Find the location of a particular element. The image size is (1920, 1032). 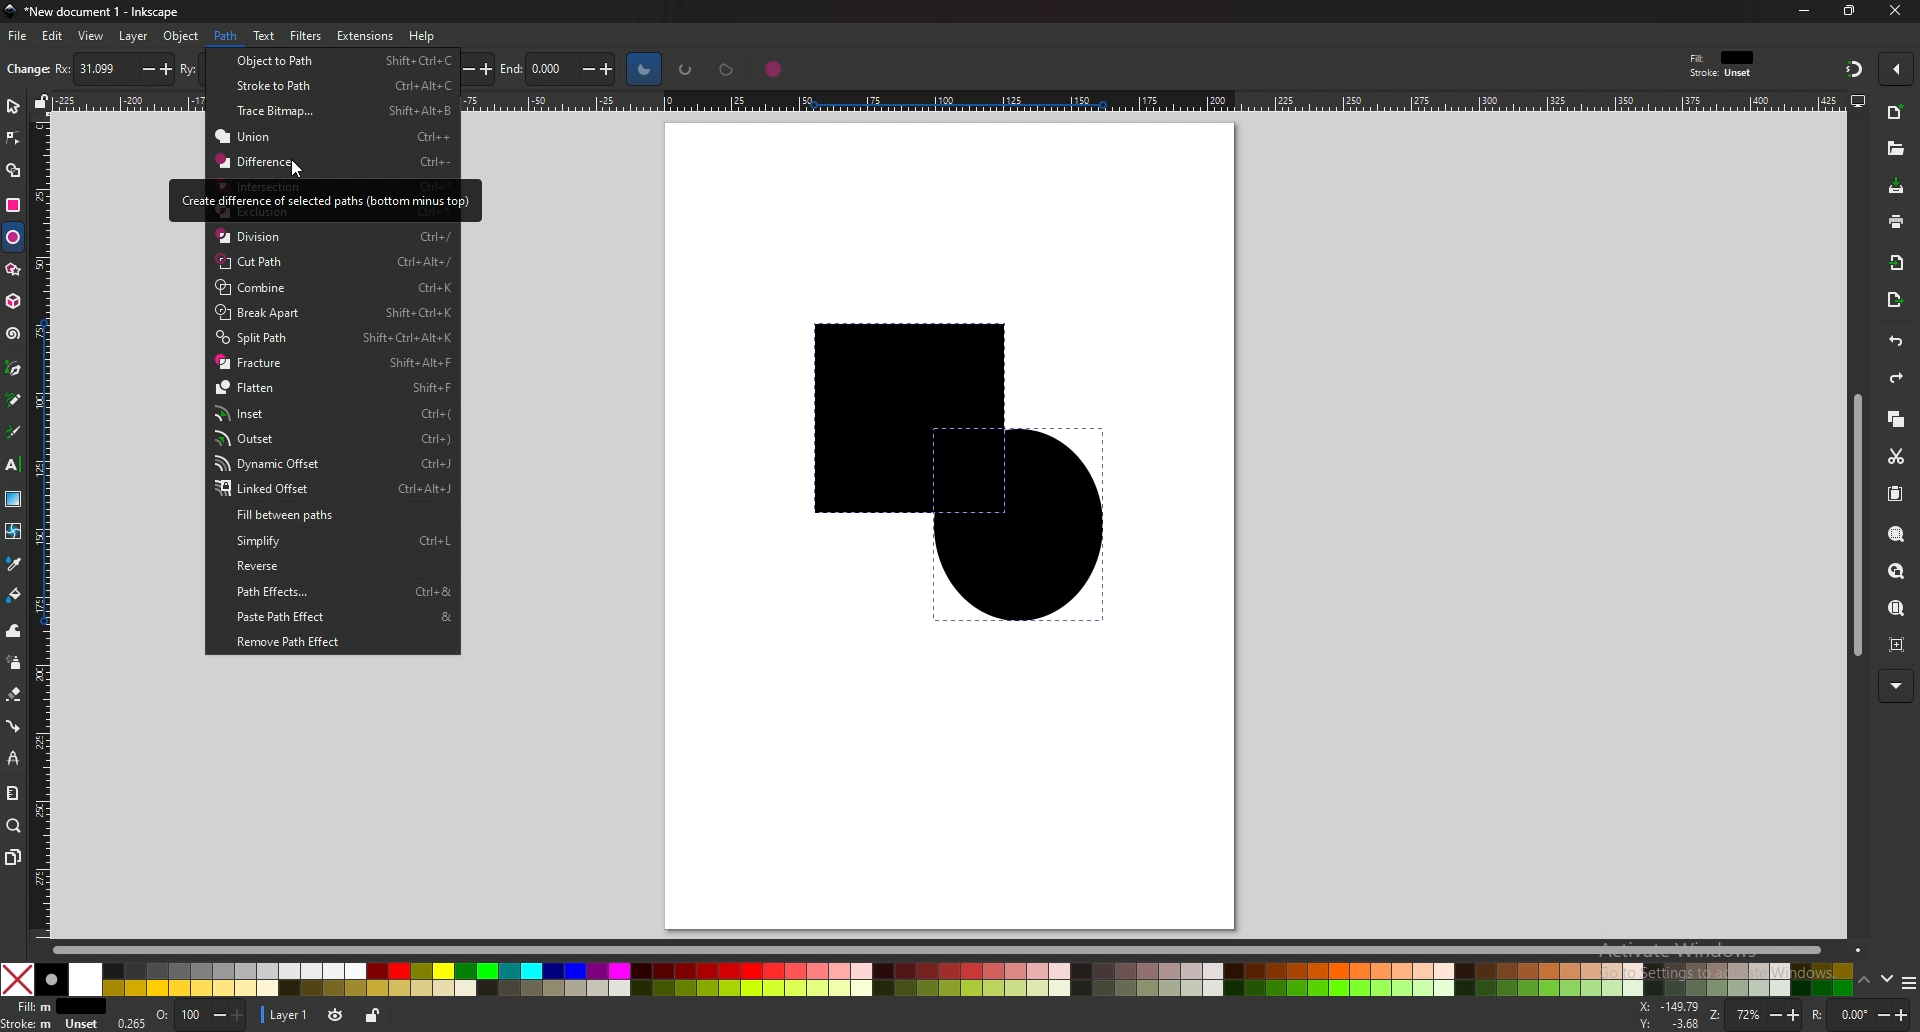

Fracture is located at coordinates (332, 362).